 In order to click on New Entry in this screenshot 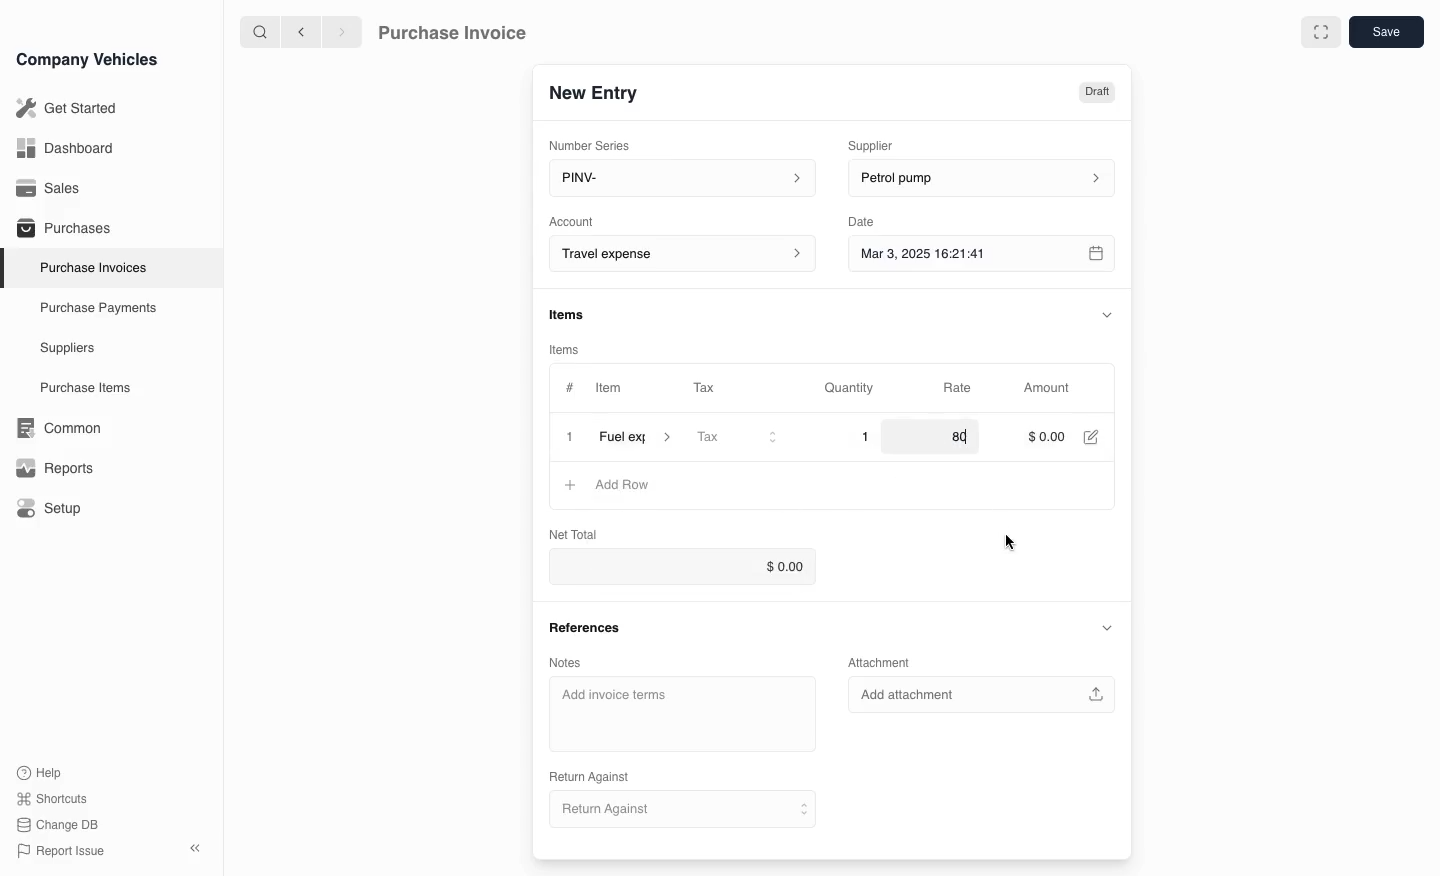, I will do `click(603, 91)`.